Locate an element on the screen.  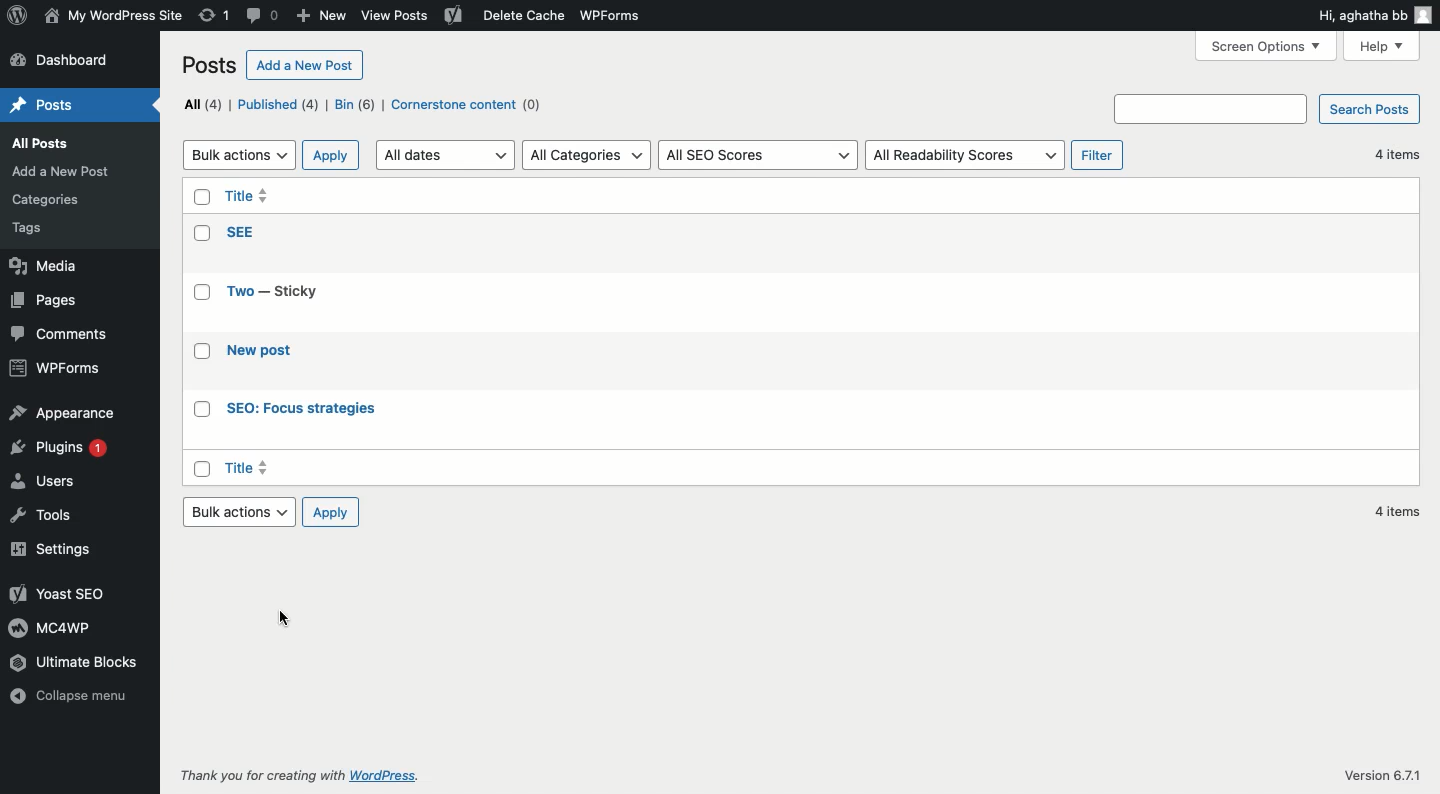
Media is located at coordinates (47, 268).